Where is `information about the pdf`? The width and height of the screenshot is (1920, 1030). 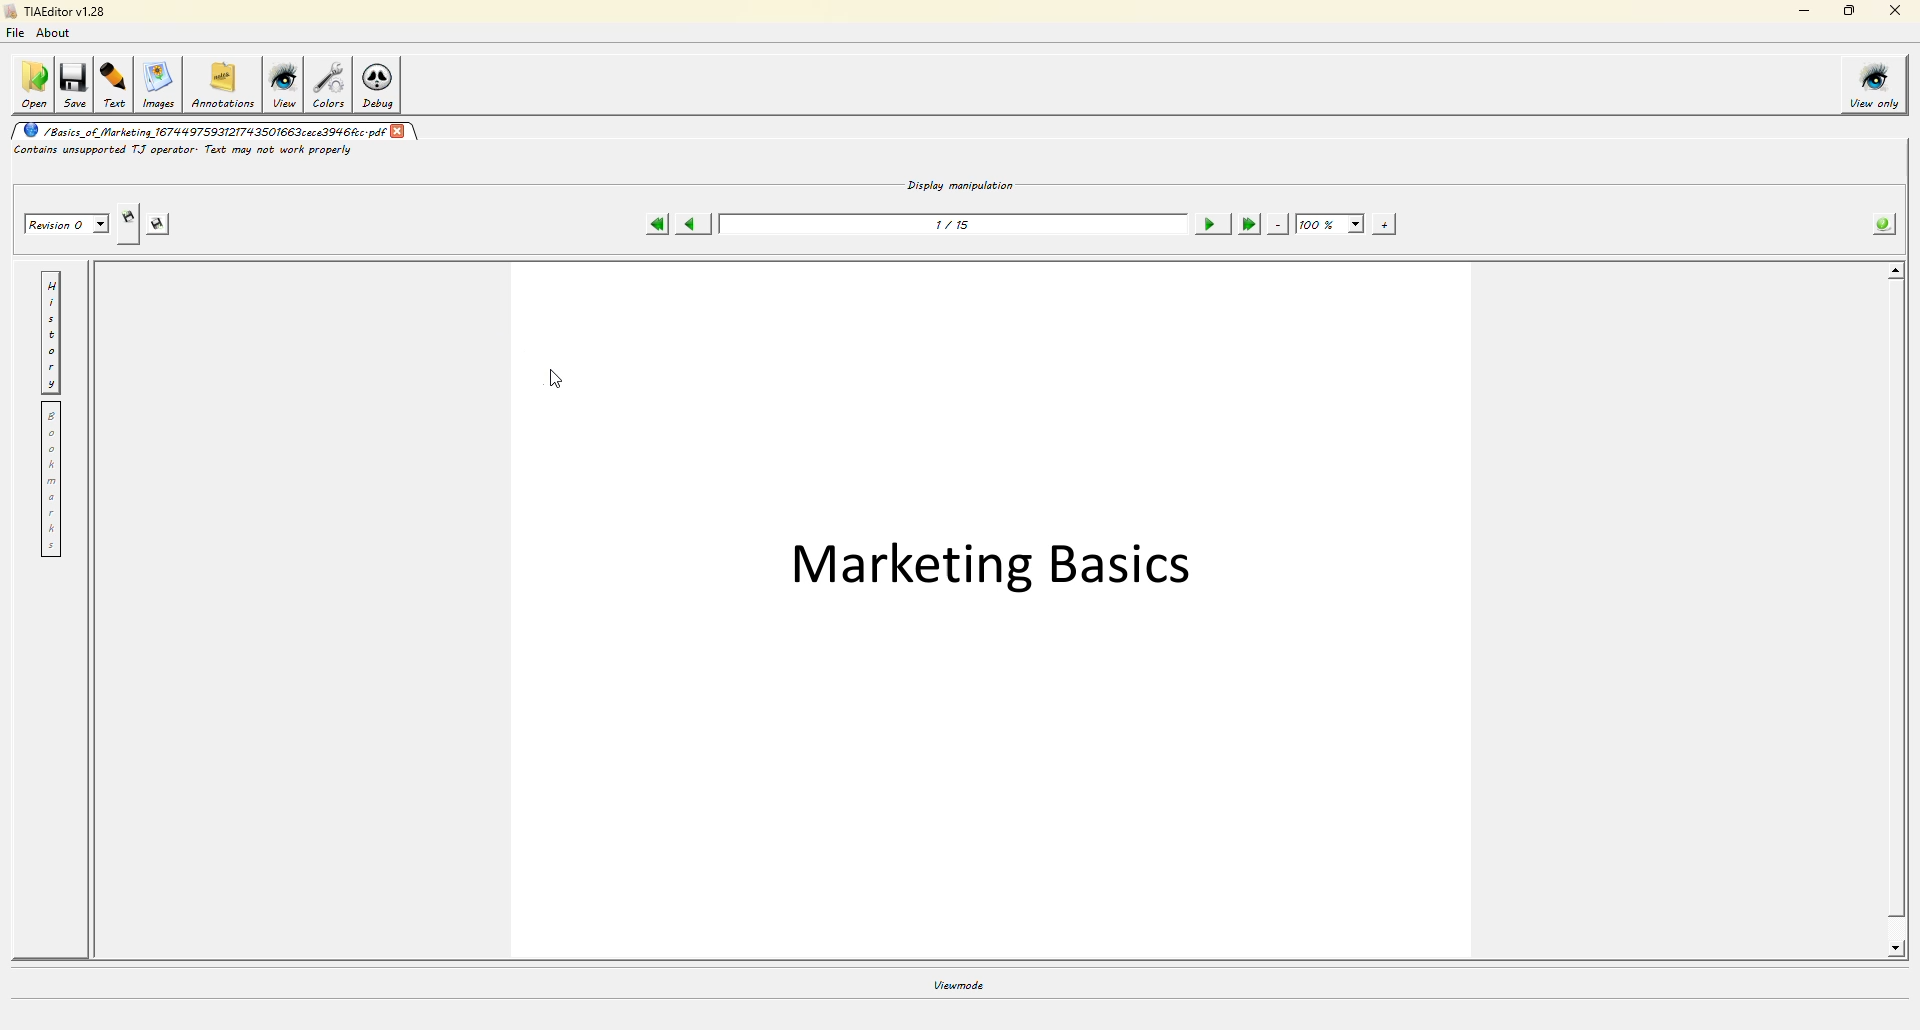 information about the pdf is located at coordinates (1885, 227).